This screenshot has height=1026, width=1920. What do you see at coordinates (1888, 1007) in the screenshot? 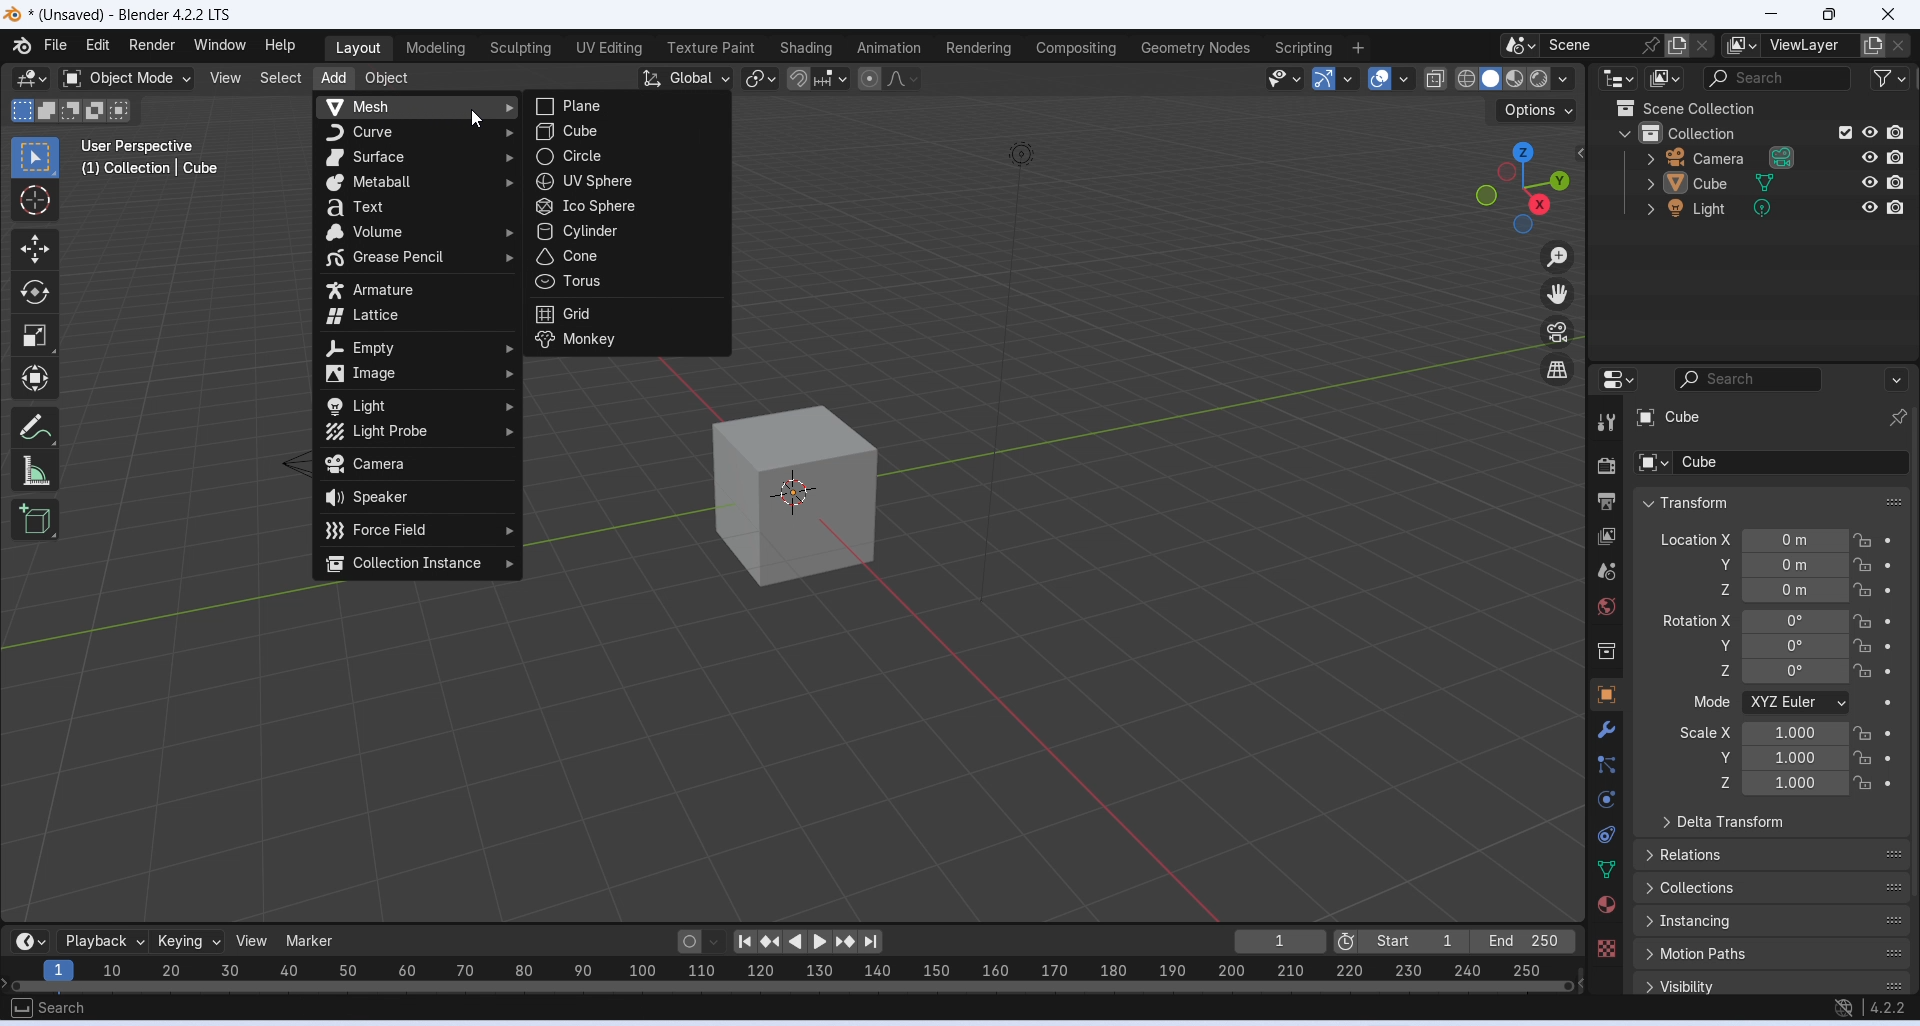
I see `4.2.2` at bounding box center [1888, 1007].